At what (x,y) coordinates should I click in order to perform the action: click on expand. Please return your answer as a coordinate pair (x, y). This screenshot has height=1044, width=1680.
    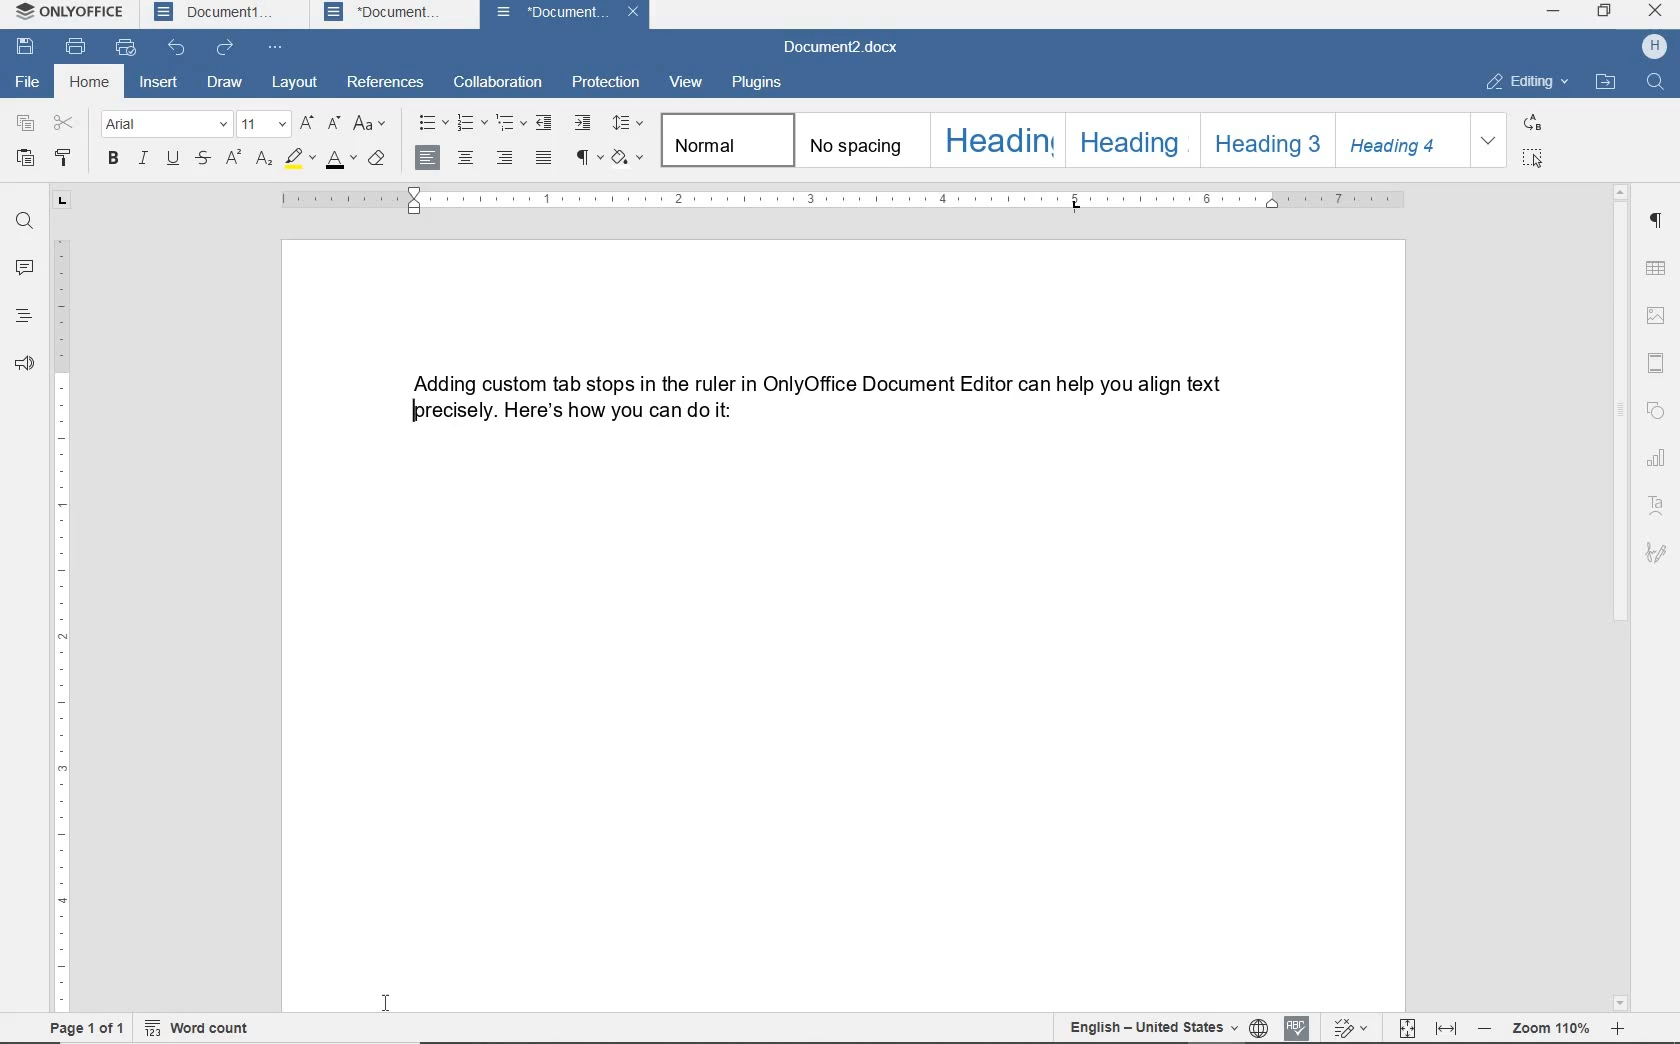
    Looking at the image, I should click on (1489, 140).